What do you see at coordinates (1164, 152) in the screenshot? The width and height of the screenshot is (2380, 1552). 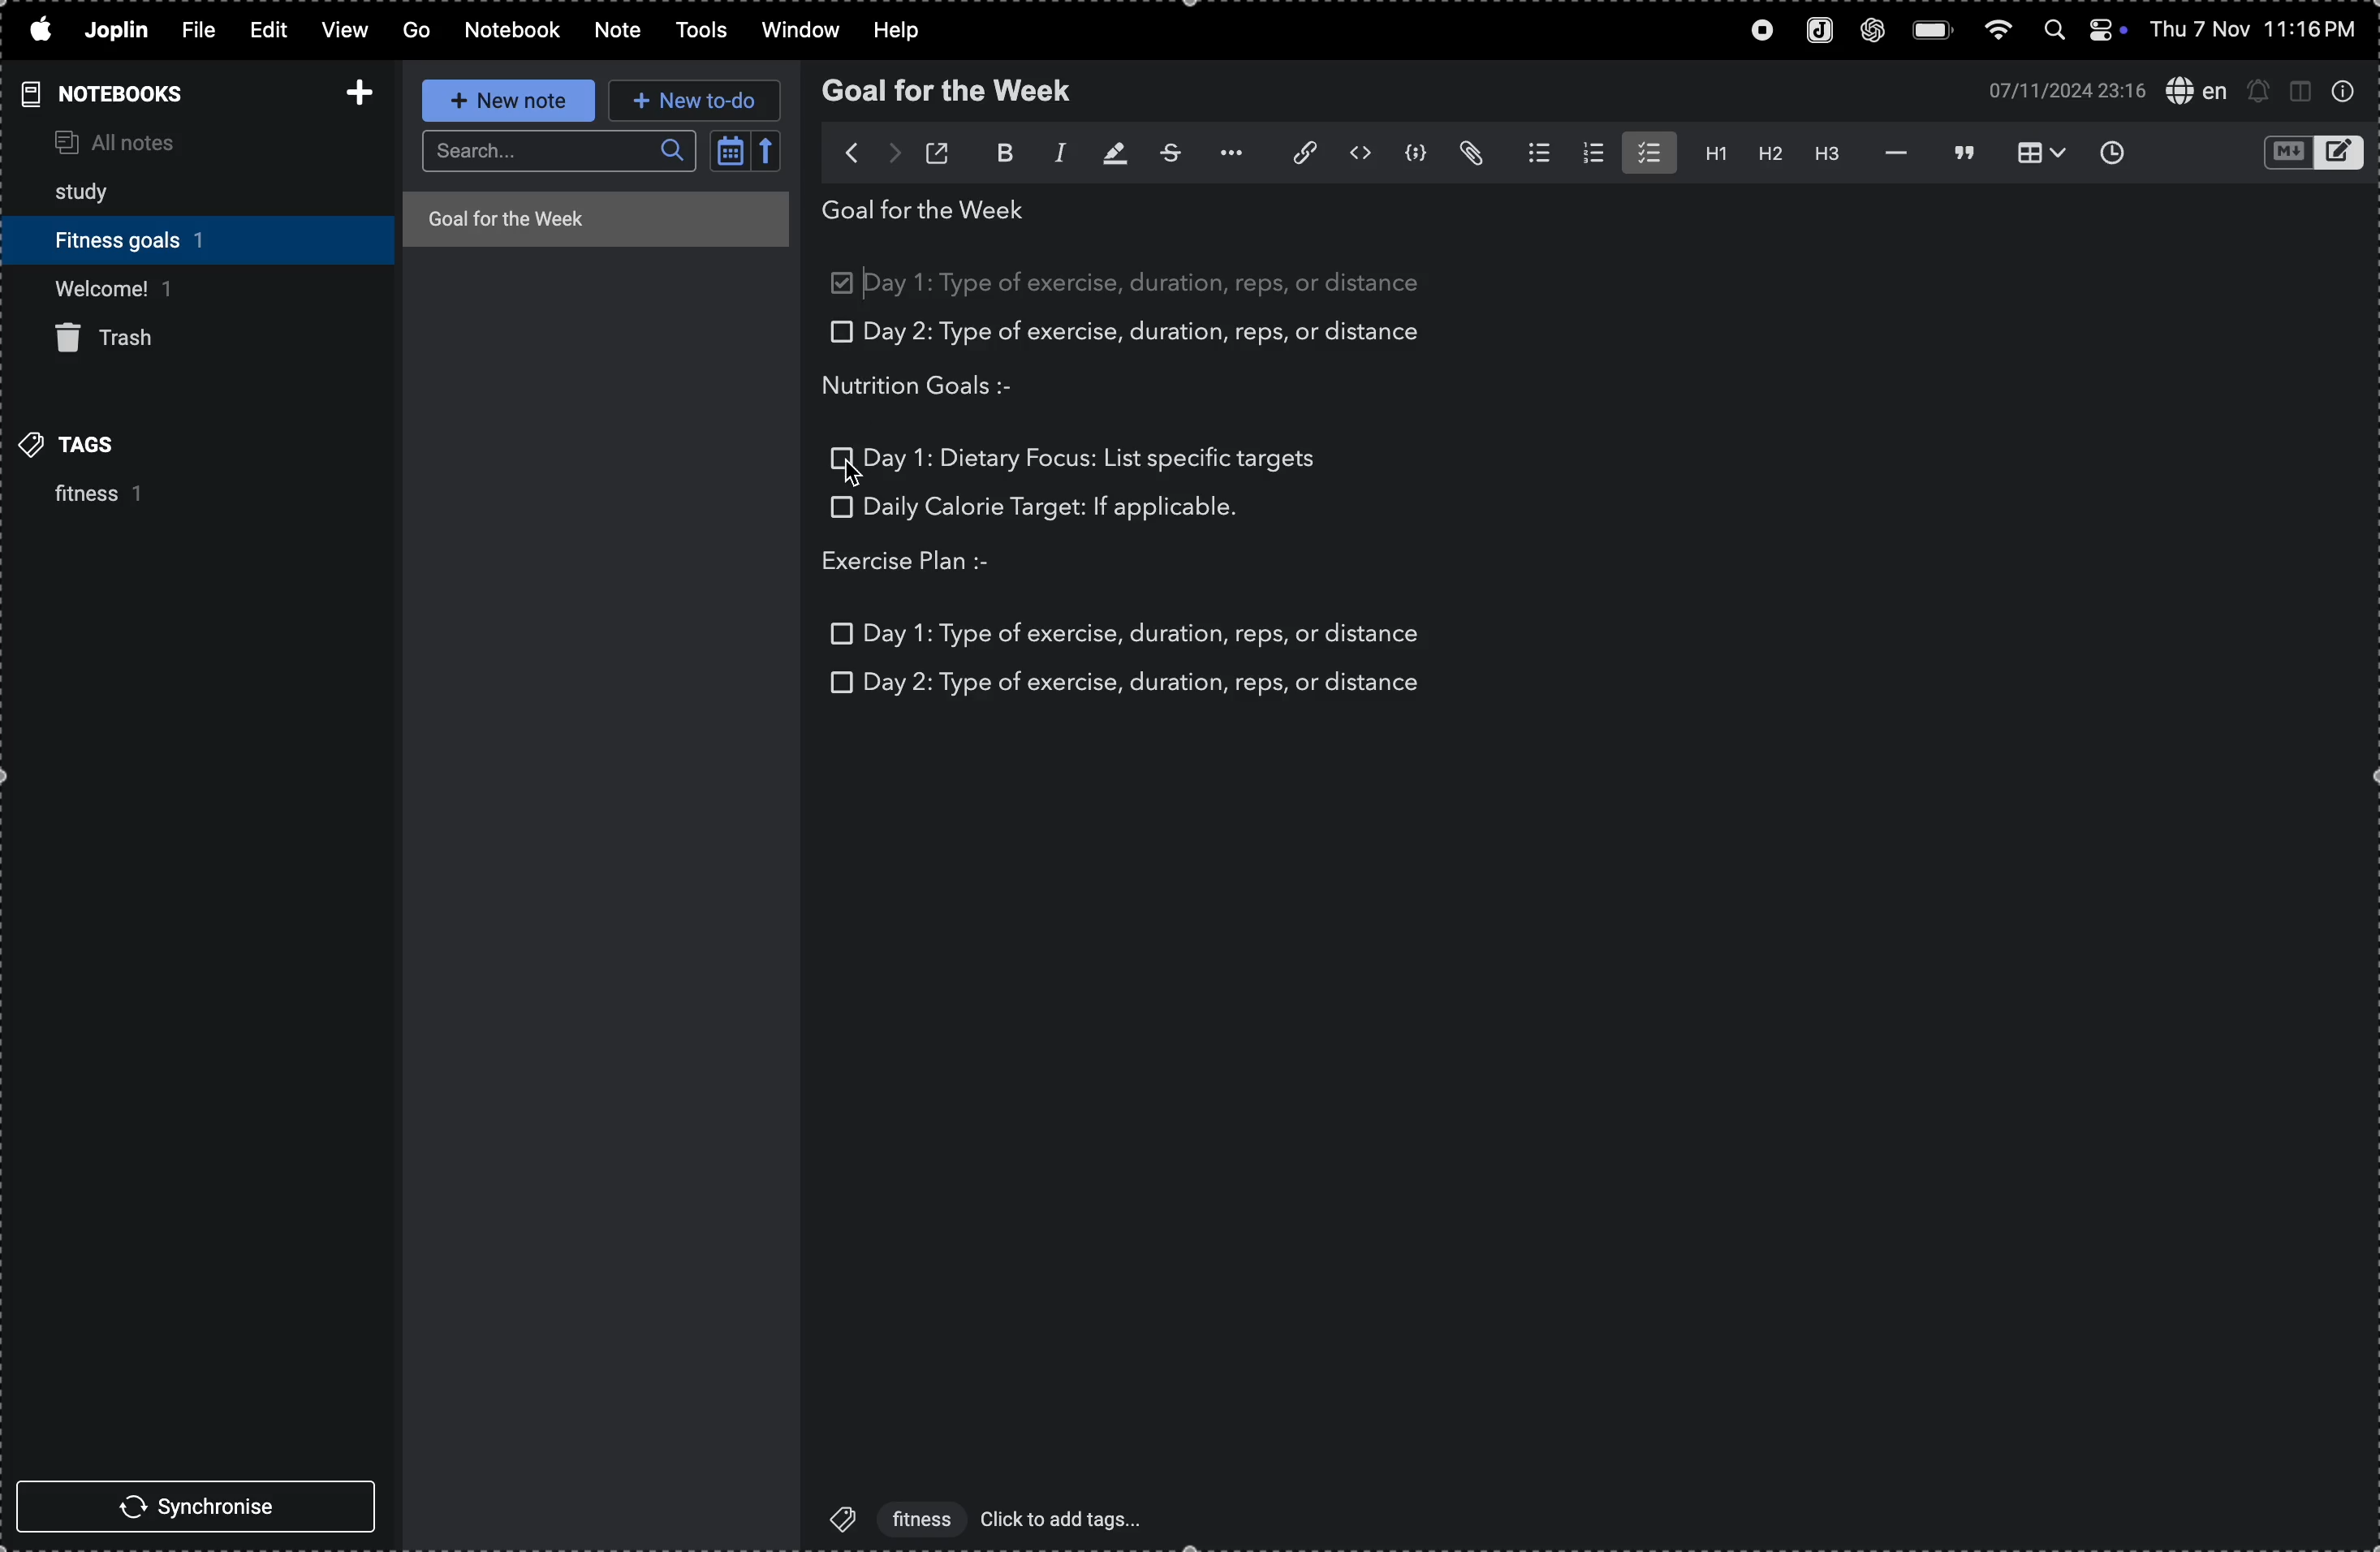 I see `strike through` at bounding box center [1164, 152].